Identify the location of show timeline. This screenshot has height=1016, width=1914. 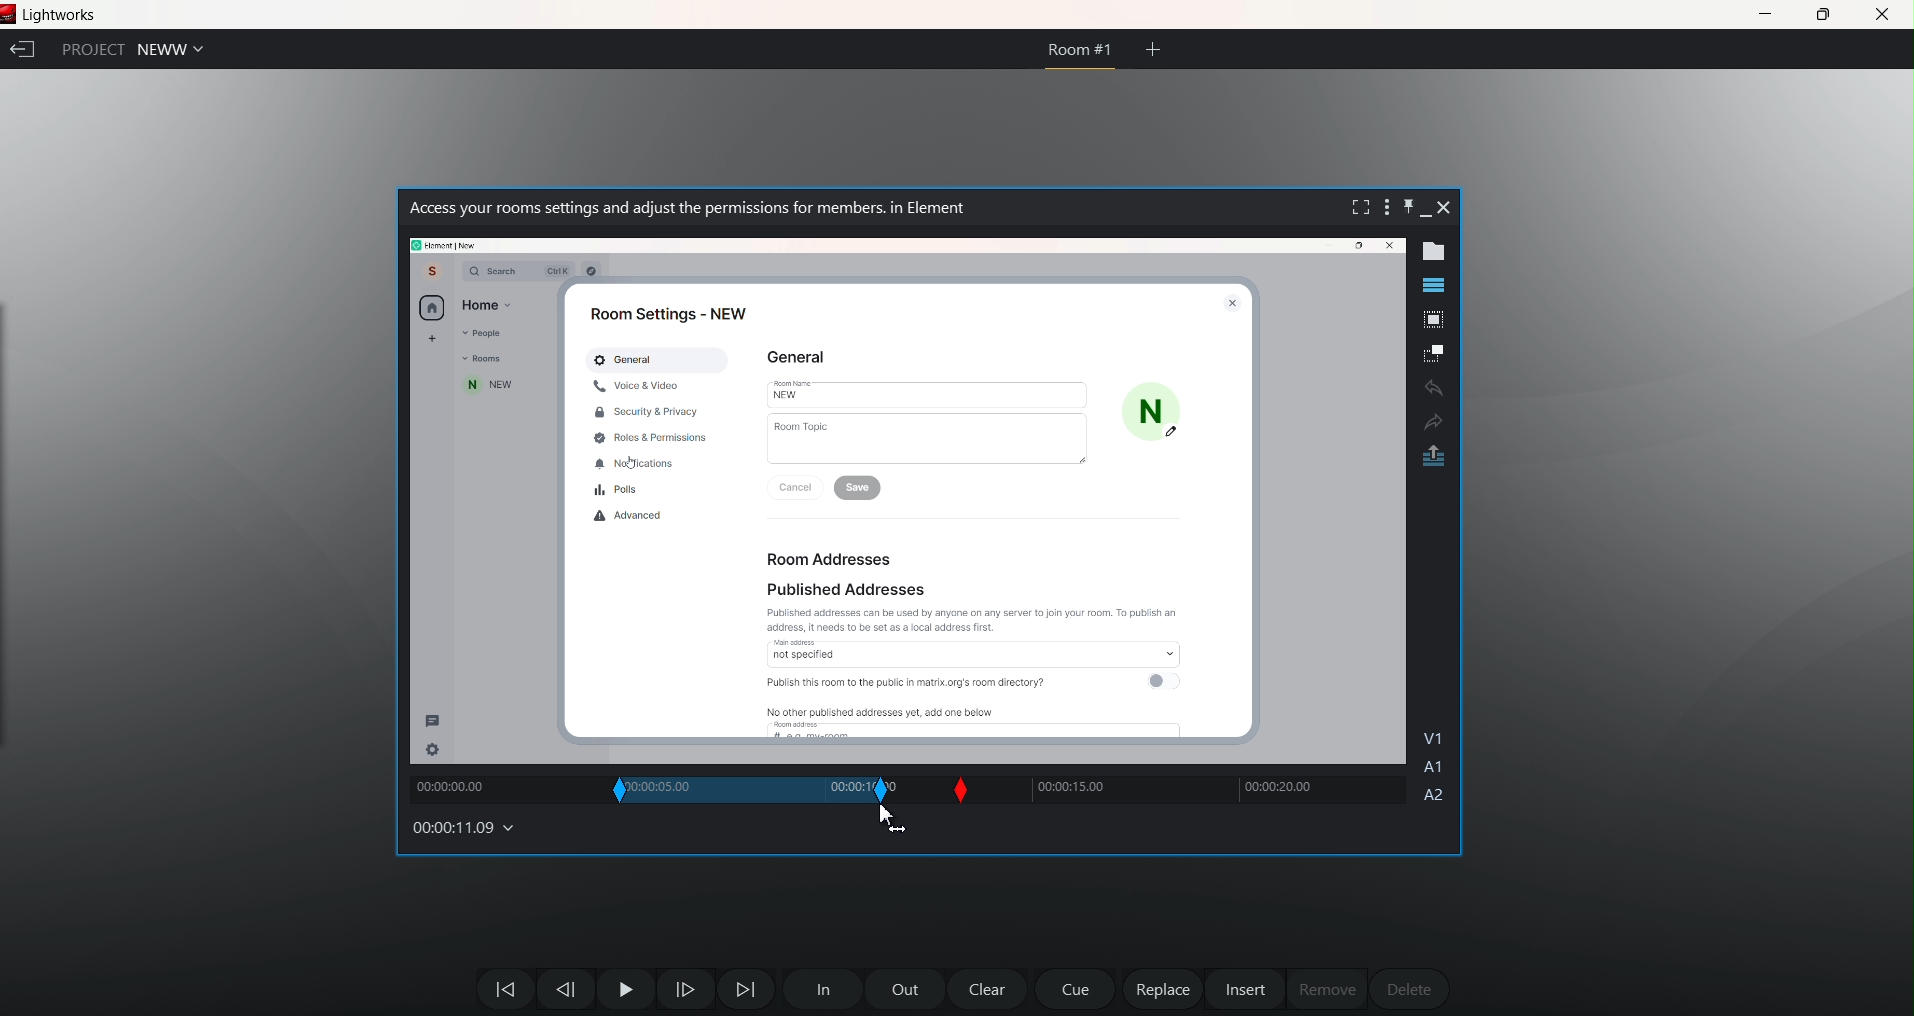
(1431, 285).